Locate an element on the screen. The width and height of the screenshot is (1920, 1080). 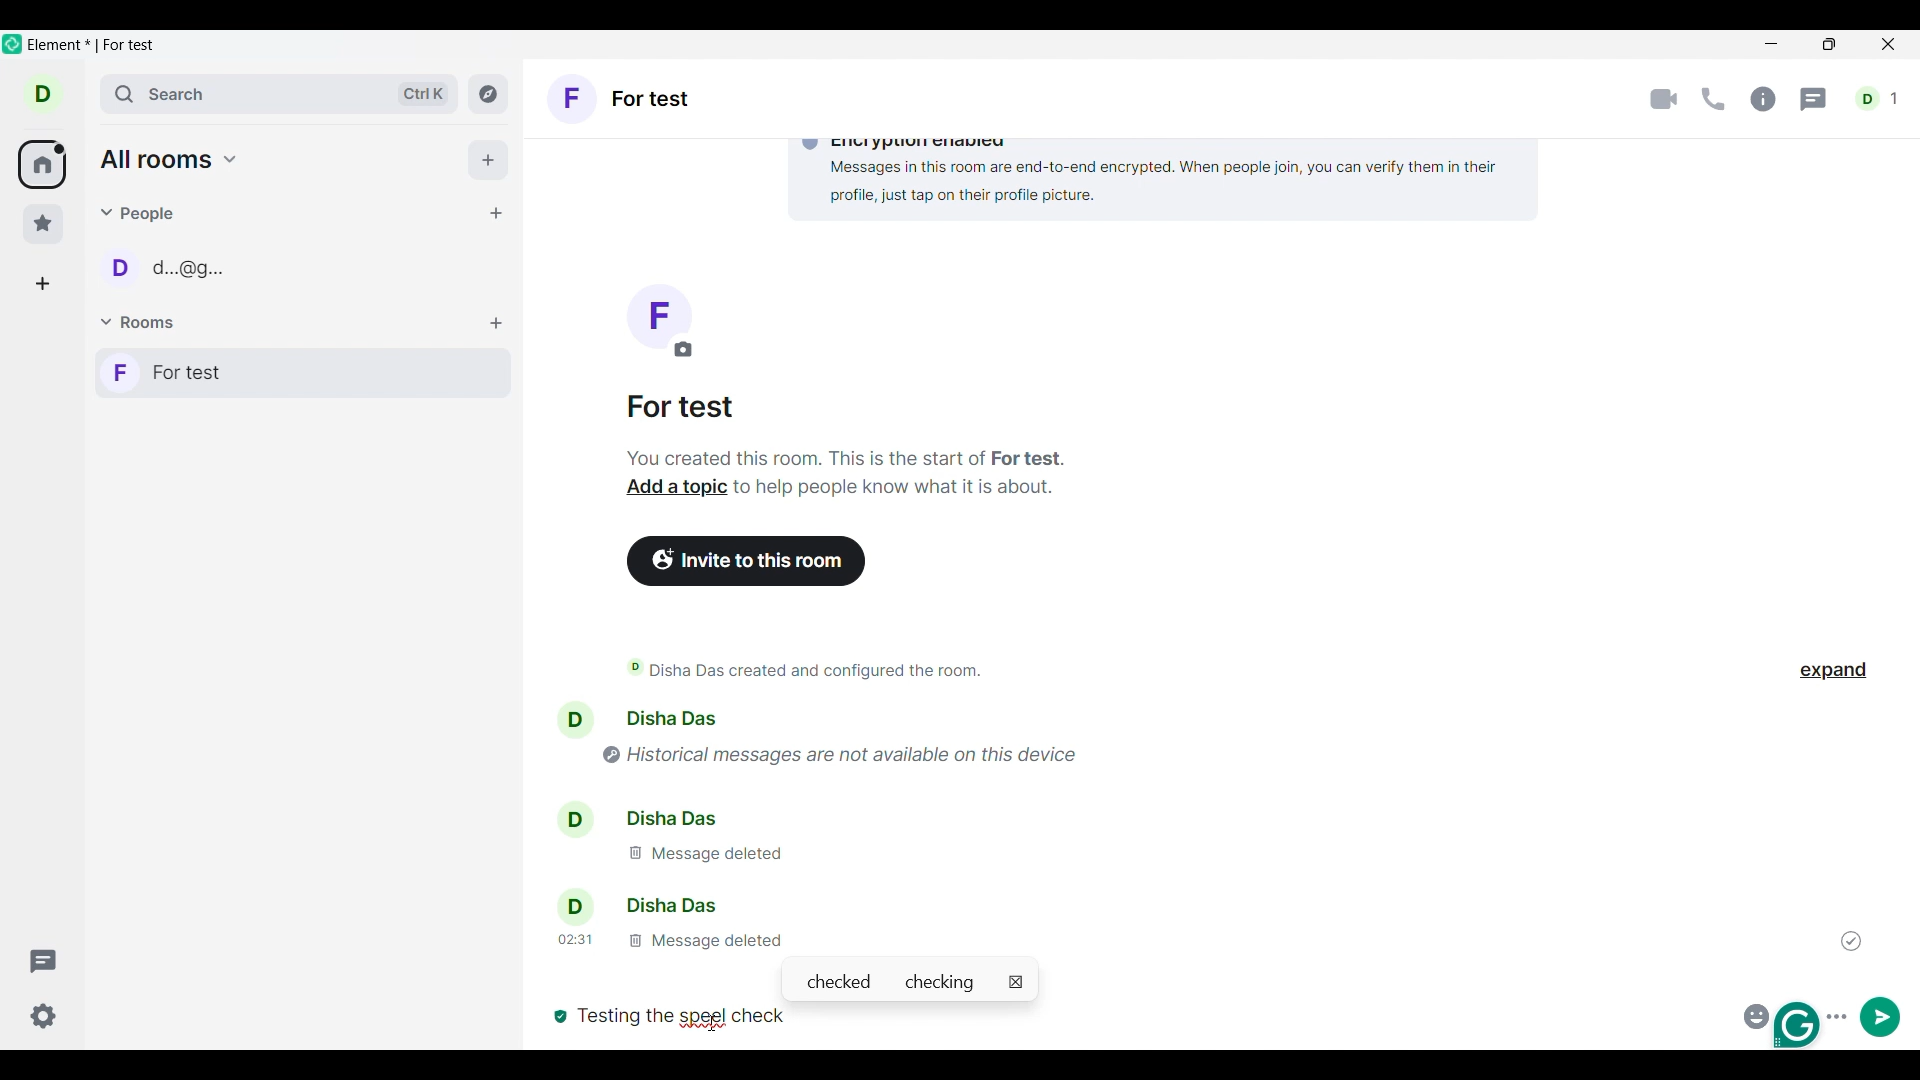
checked is located at coordinates (838, 982).